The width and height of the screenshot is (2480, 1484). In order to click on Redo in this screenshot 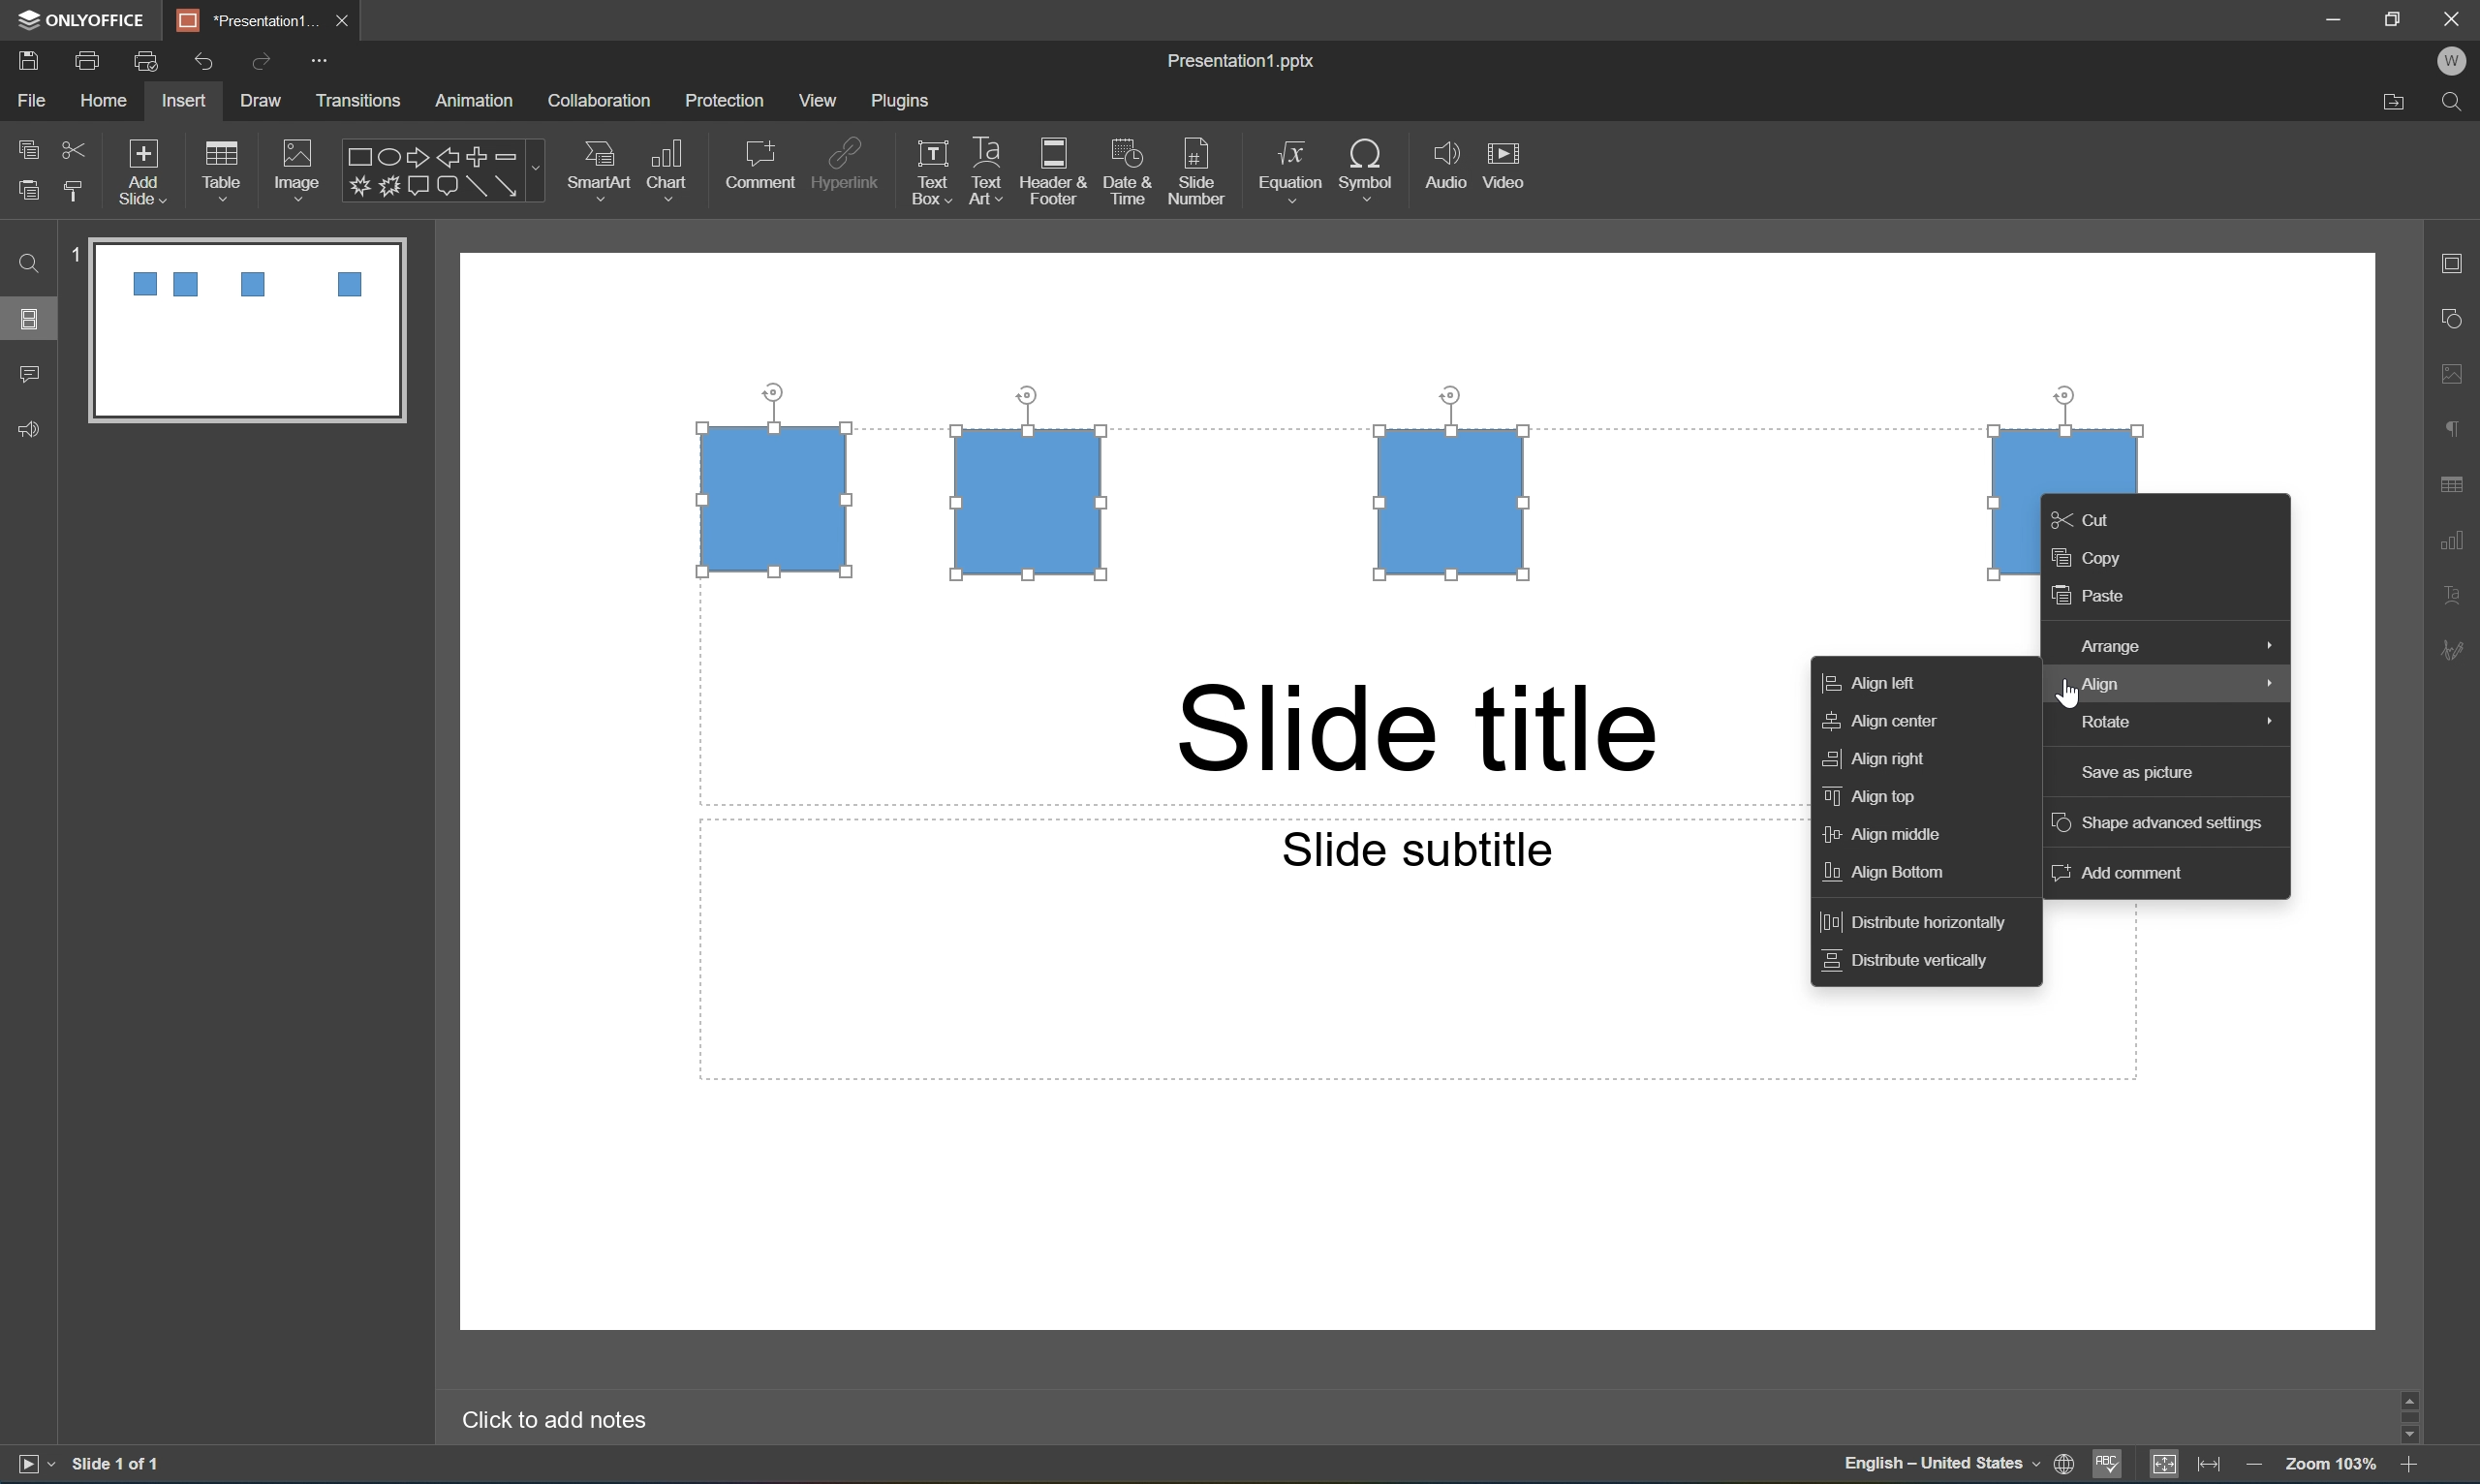, I will do `click(262, 64)`.